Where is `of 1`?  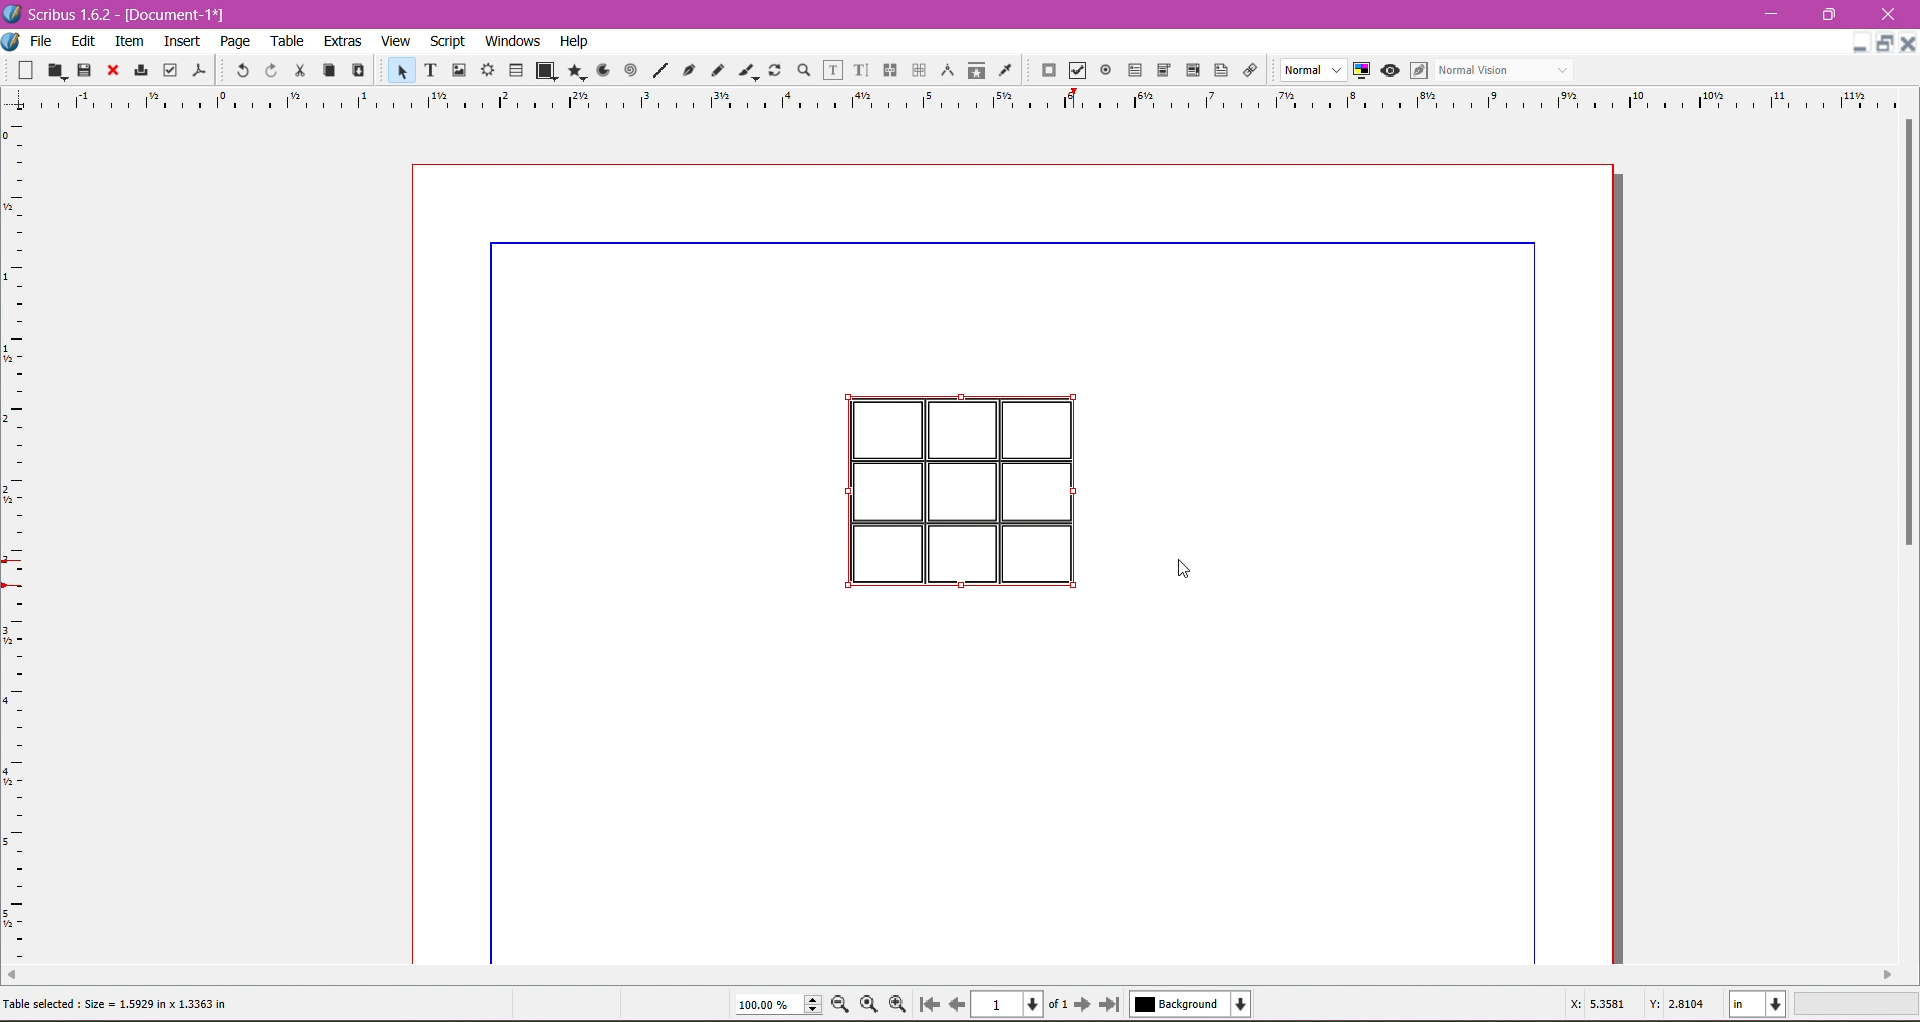 of 1 is located at coordinates (1057, 1002).